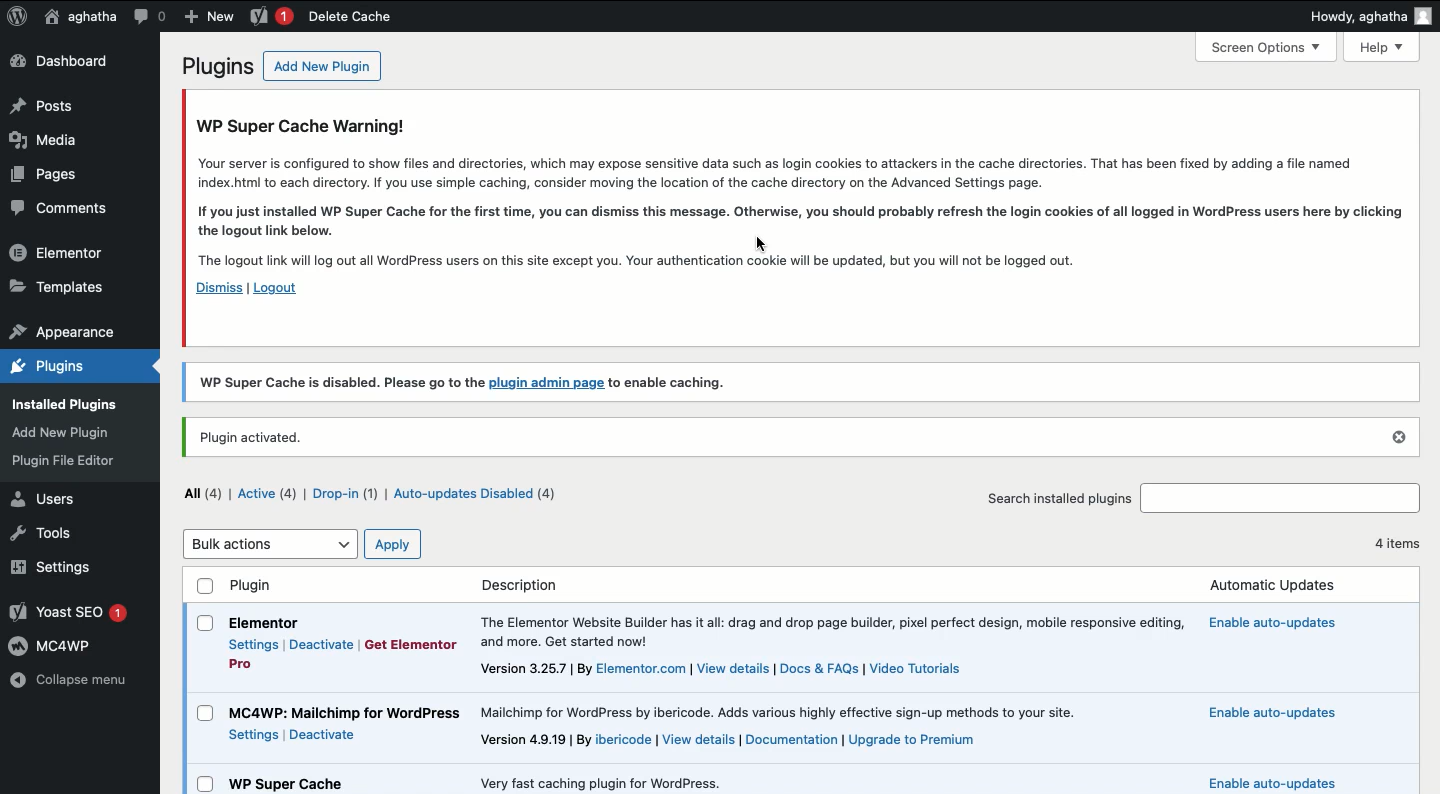  I want to click on Comment, so click(150, 15).